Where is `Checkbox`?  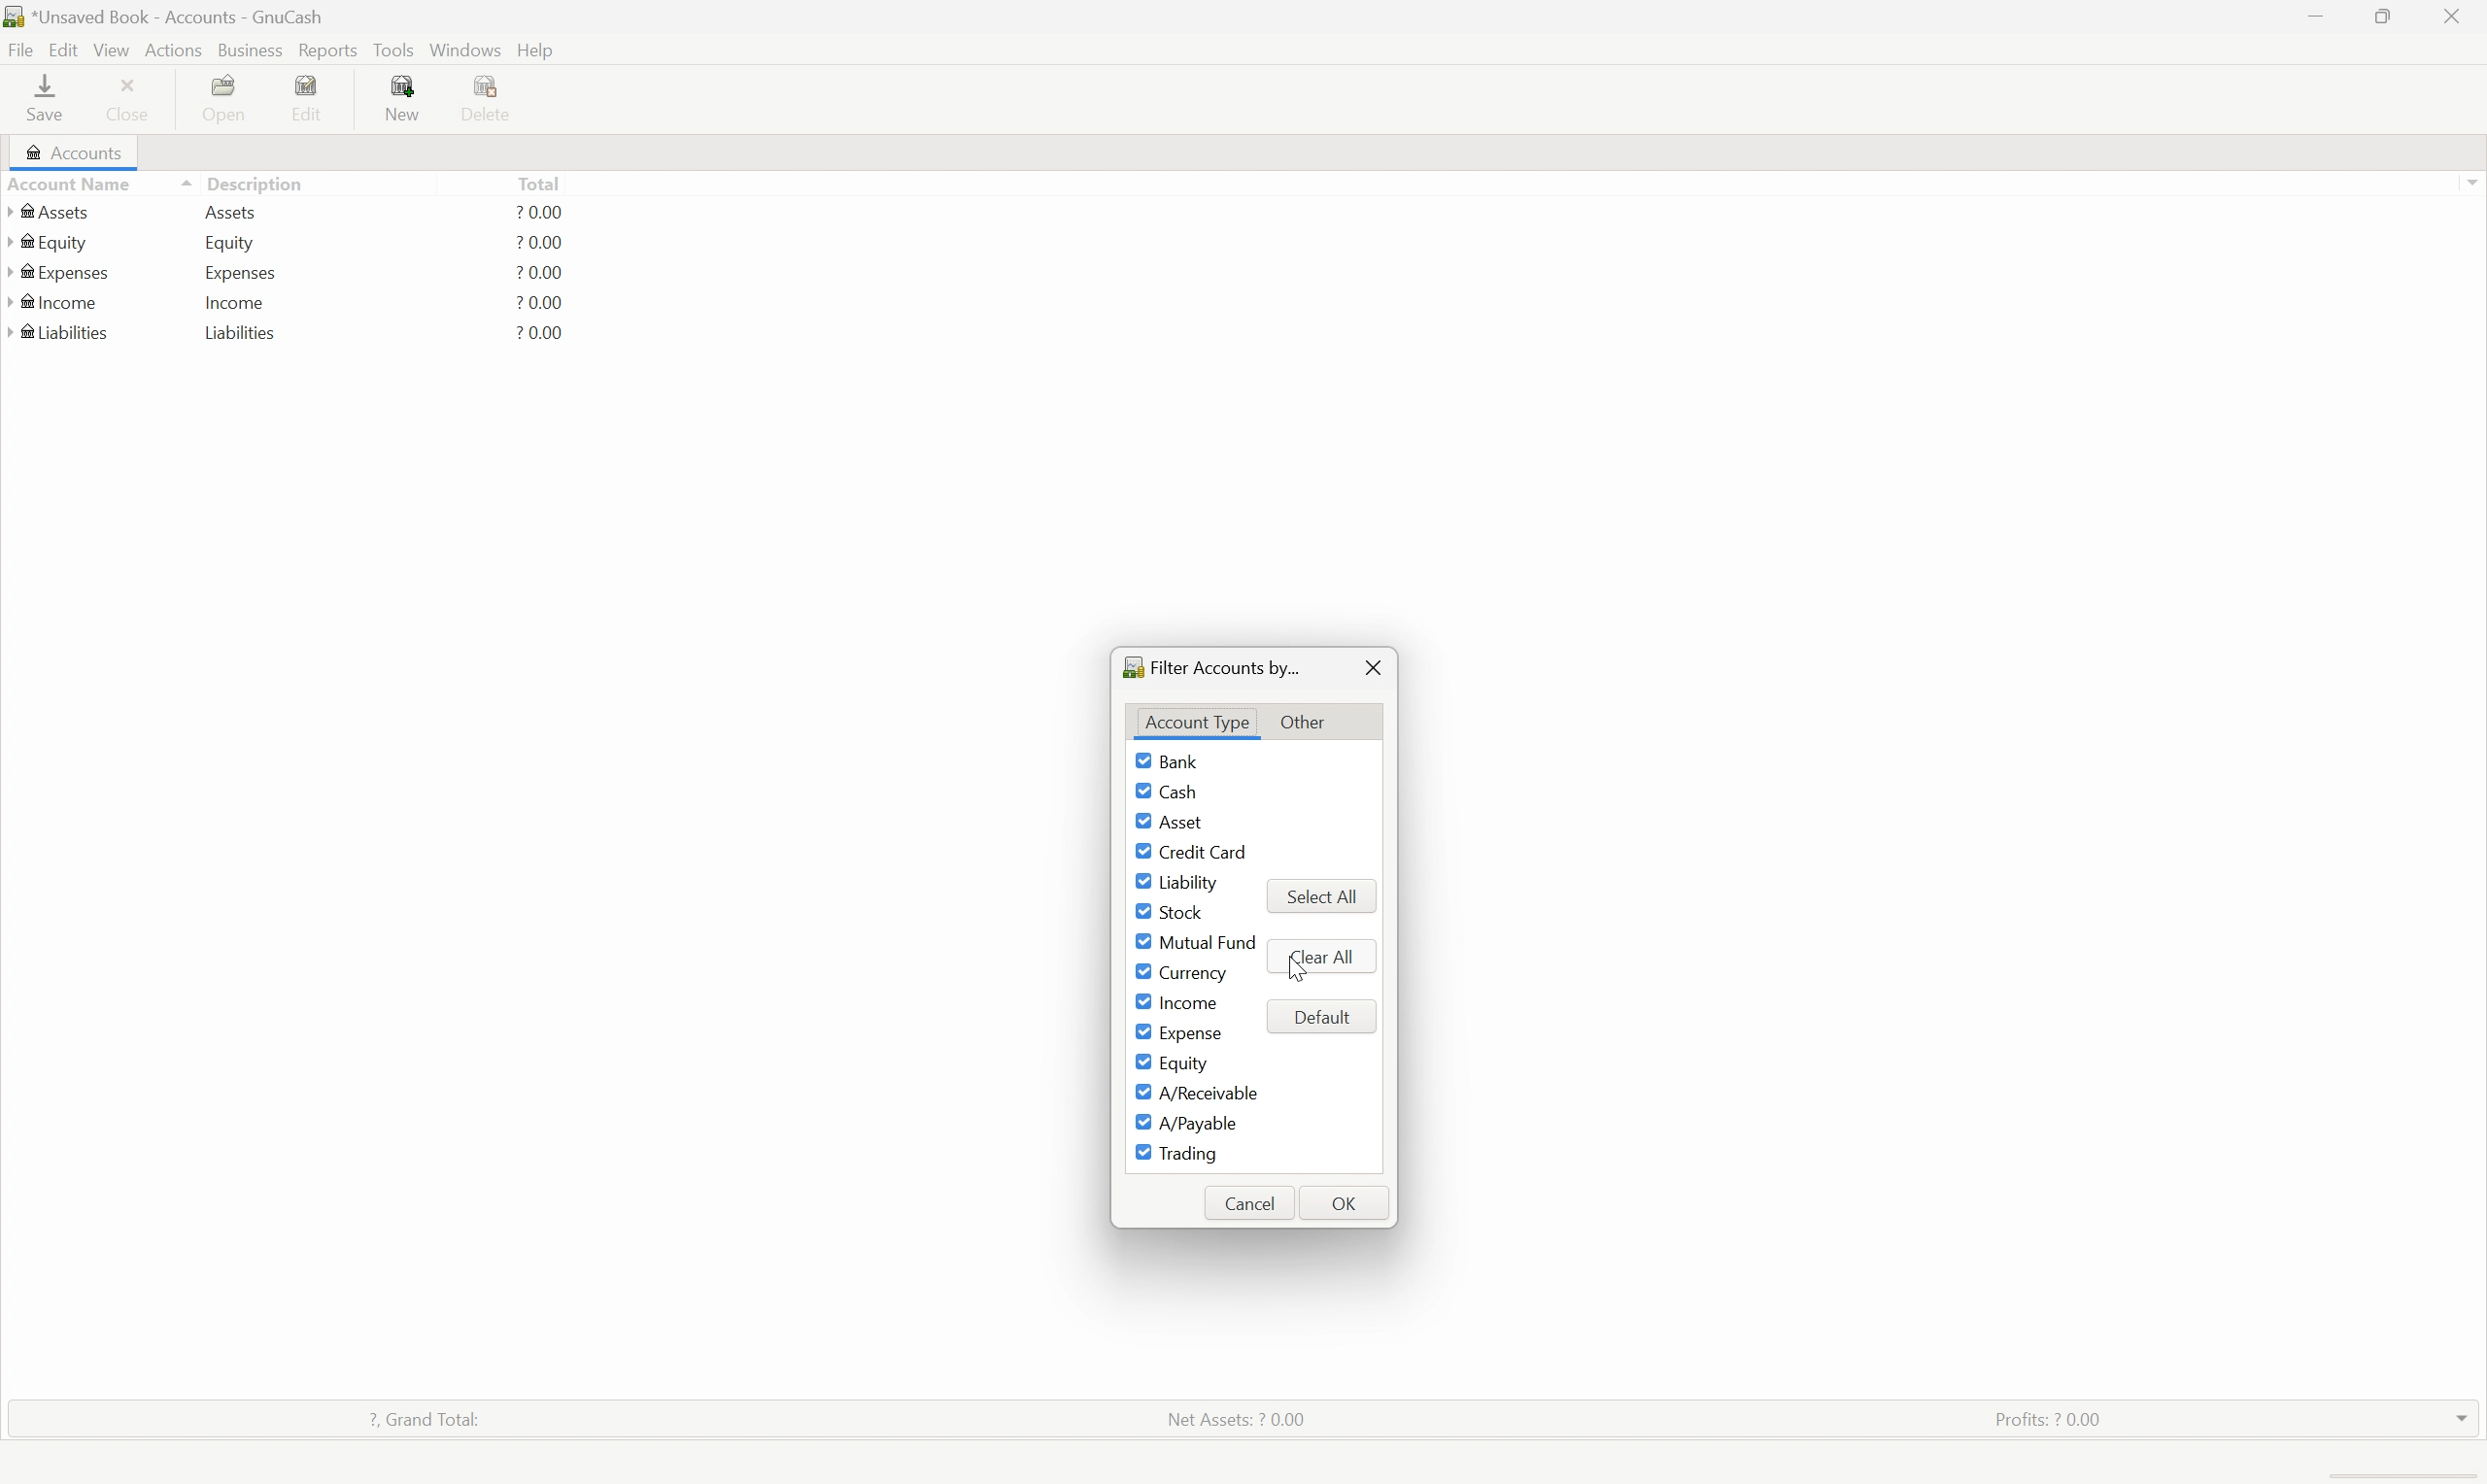 Checkbox is located at coordinates (1140, 1005).